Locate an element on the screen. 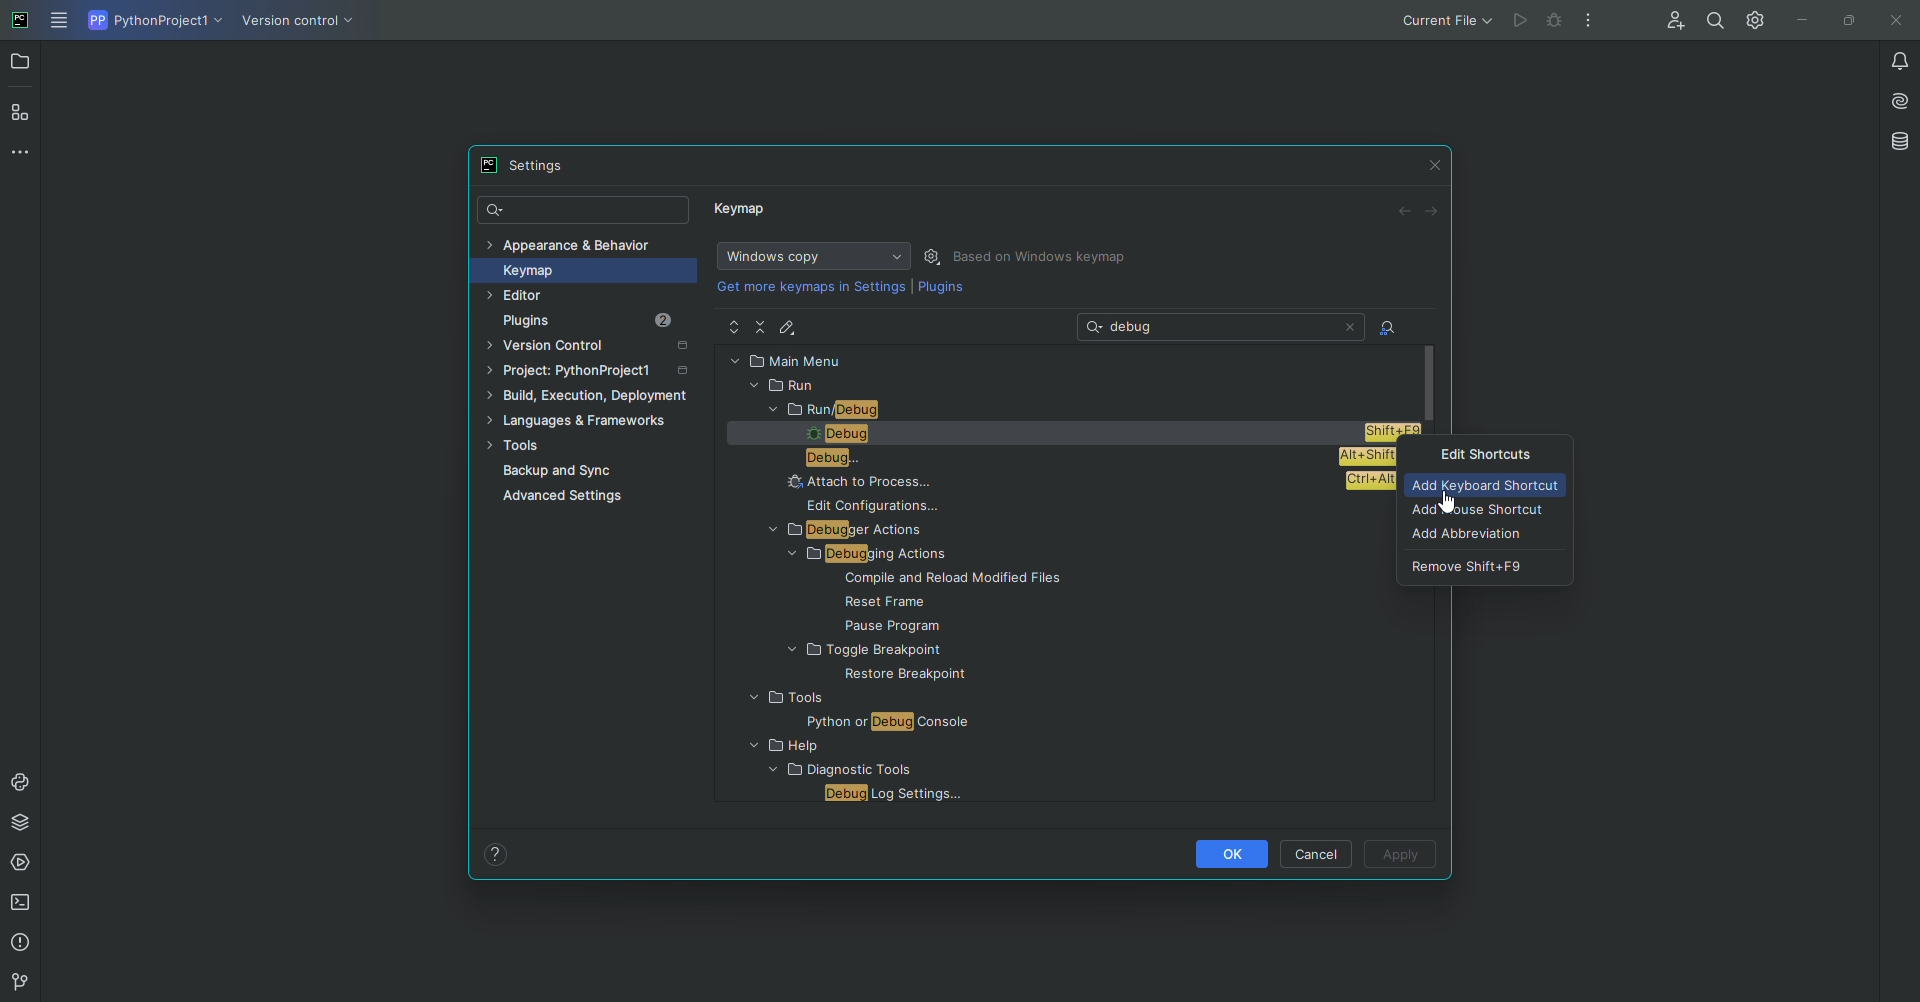  EDIT CONFIGURATIONS is located at coordinates (884, 506).